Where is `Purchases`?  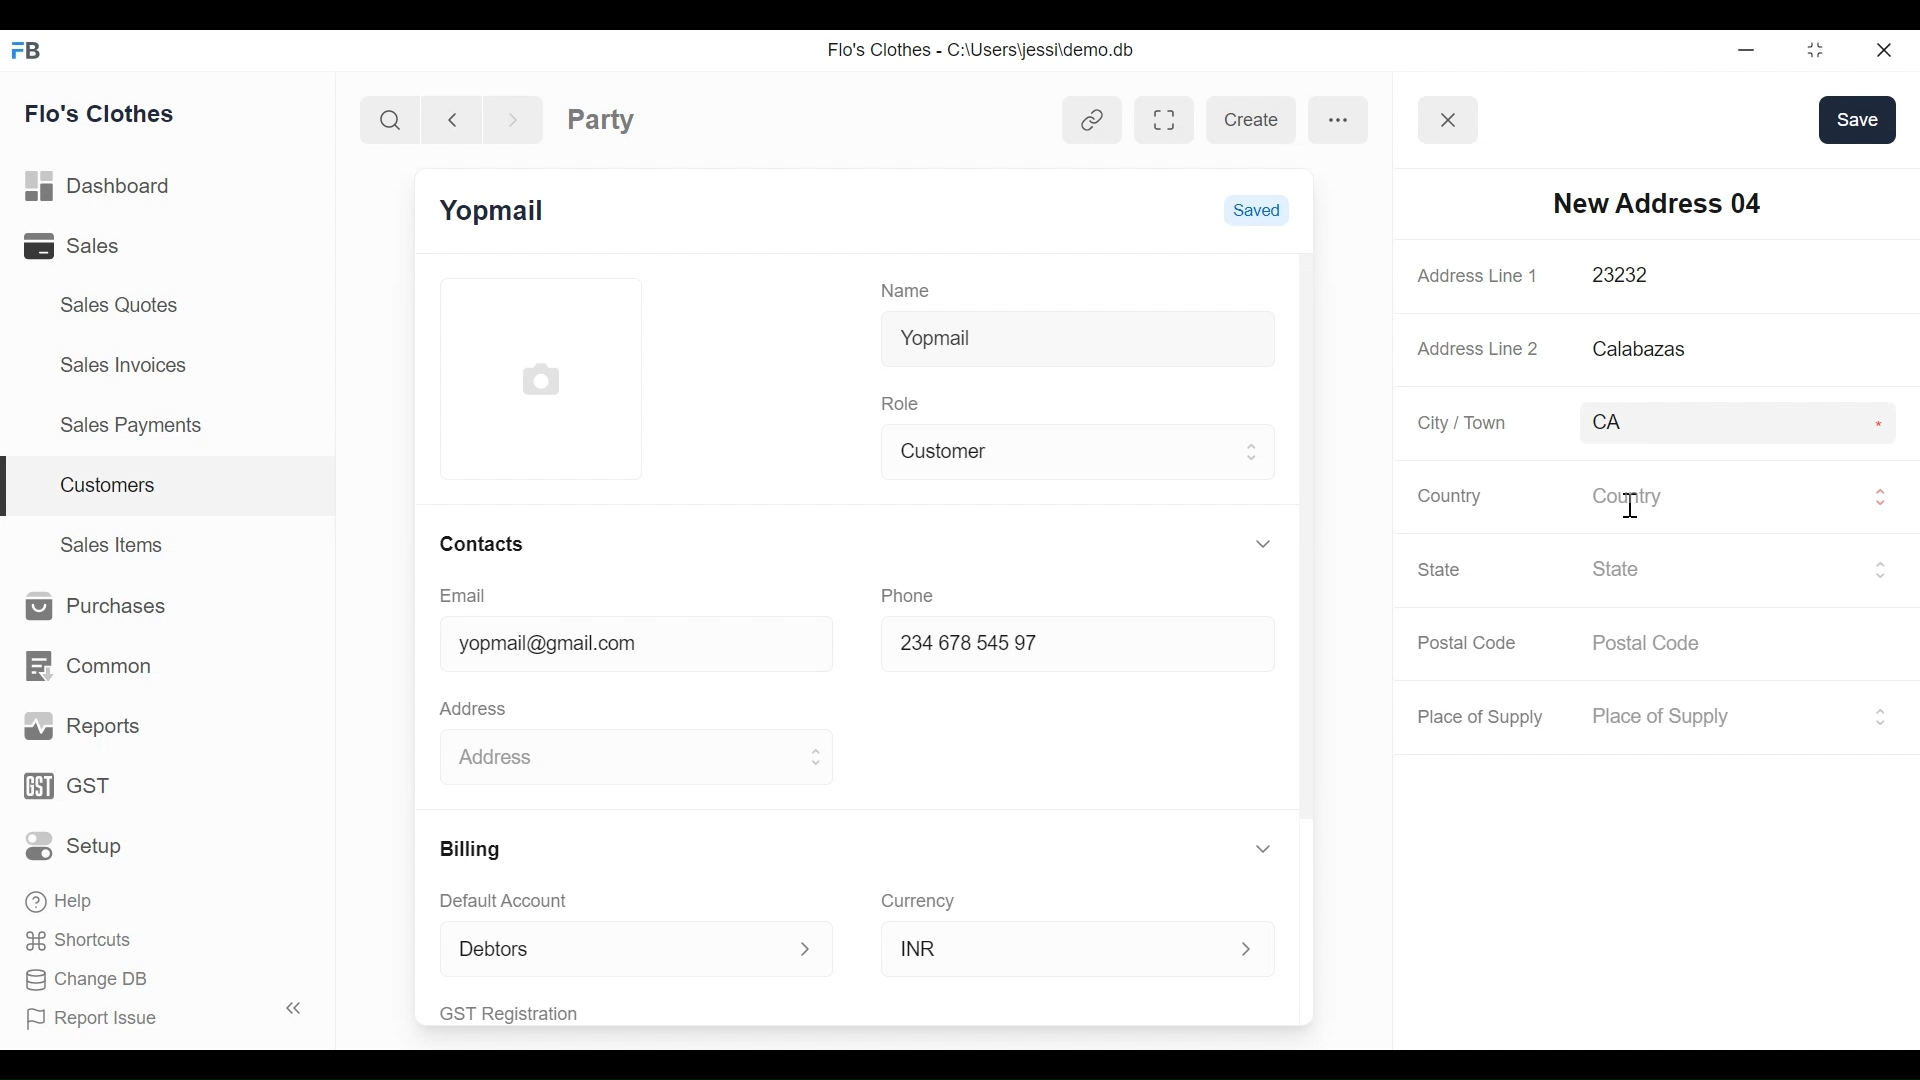 Purchases is located at coordinates (90, 607).